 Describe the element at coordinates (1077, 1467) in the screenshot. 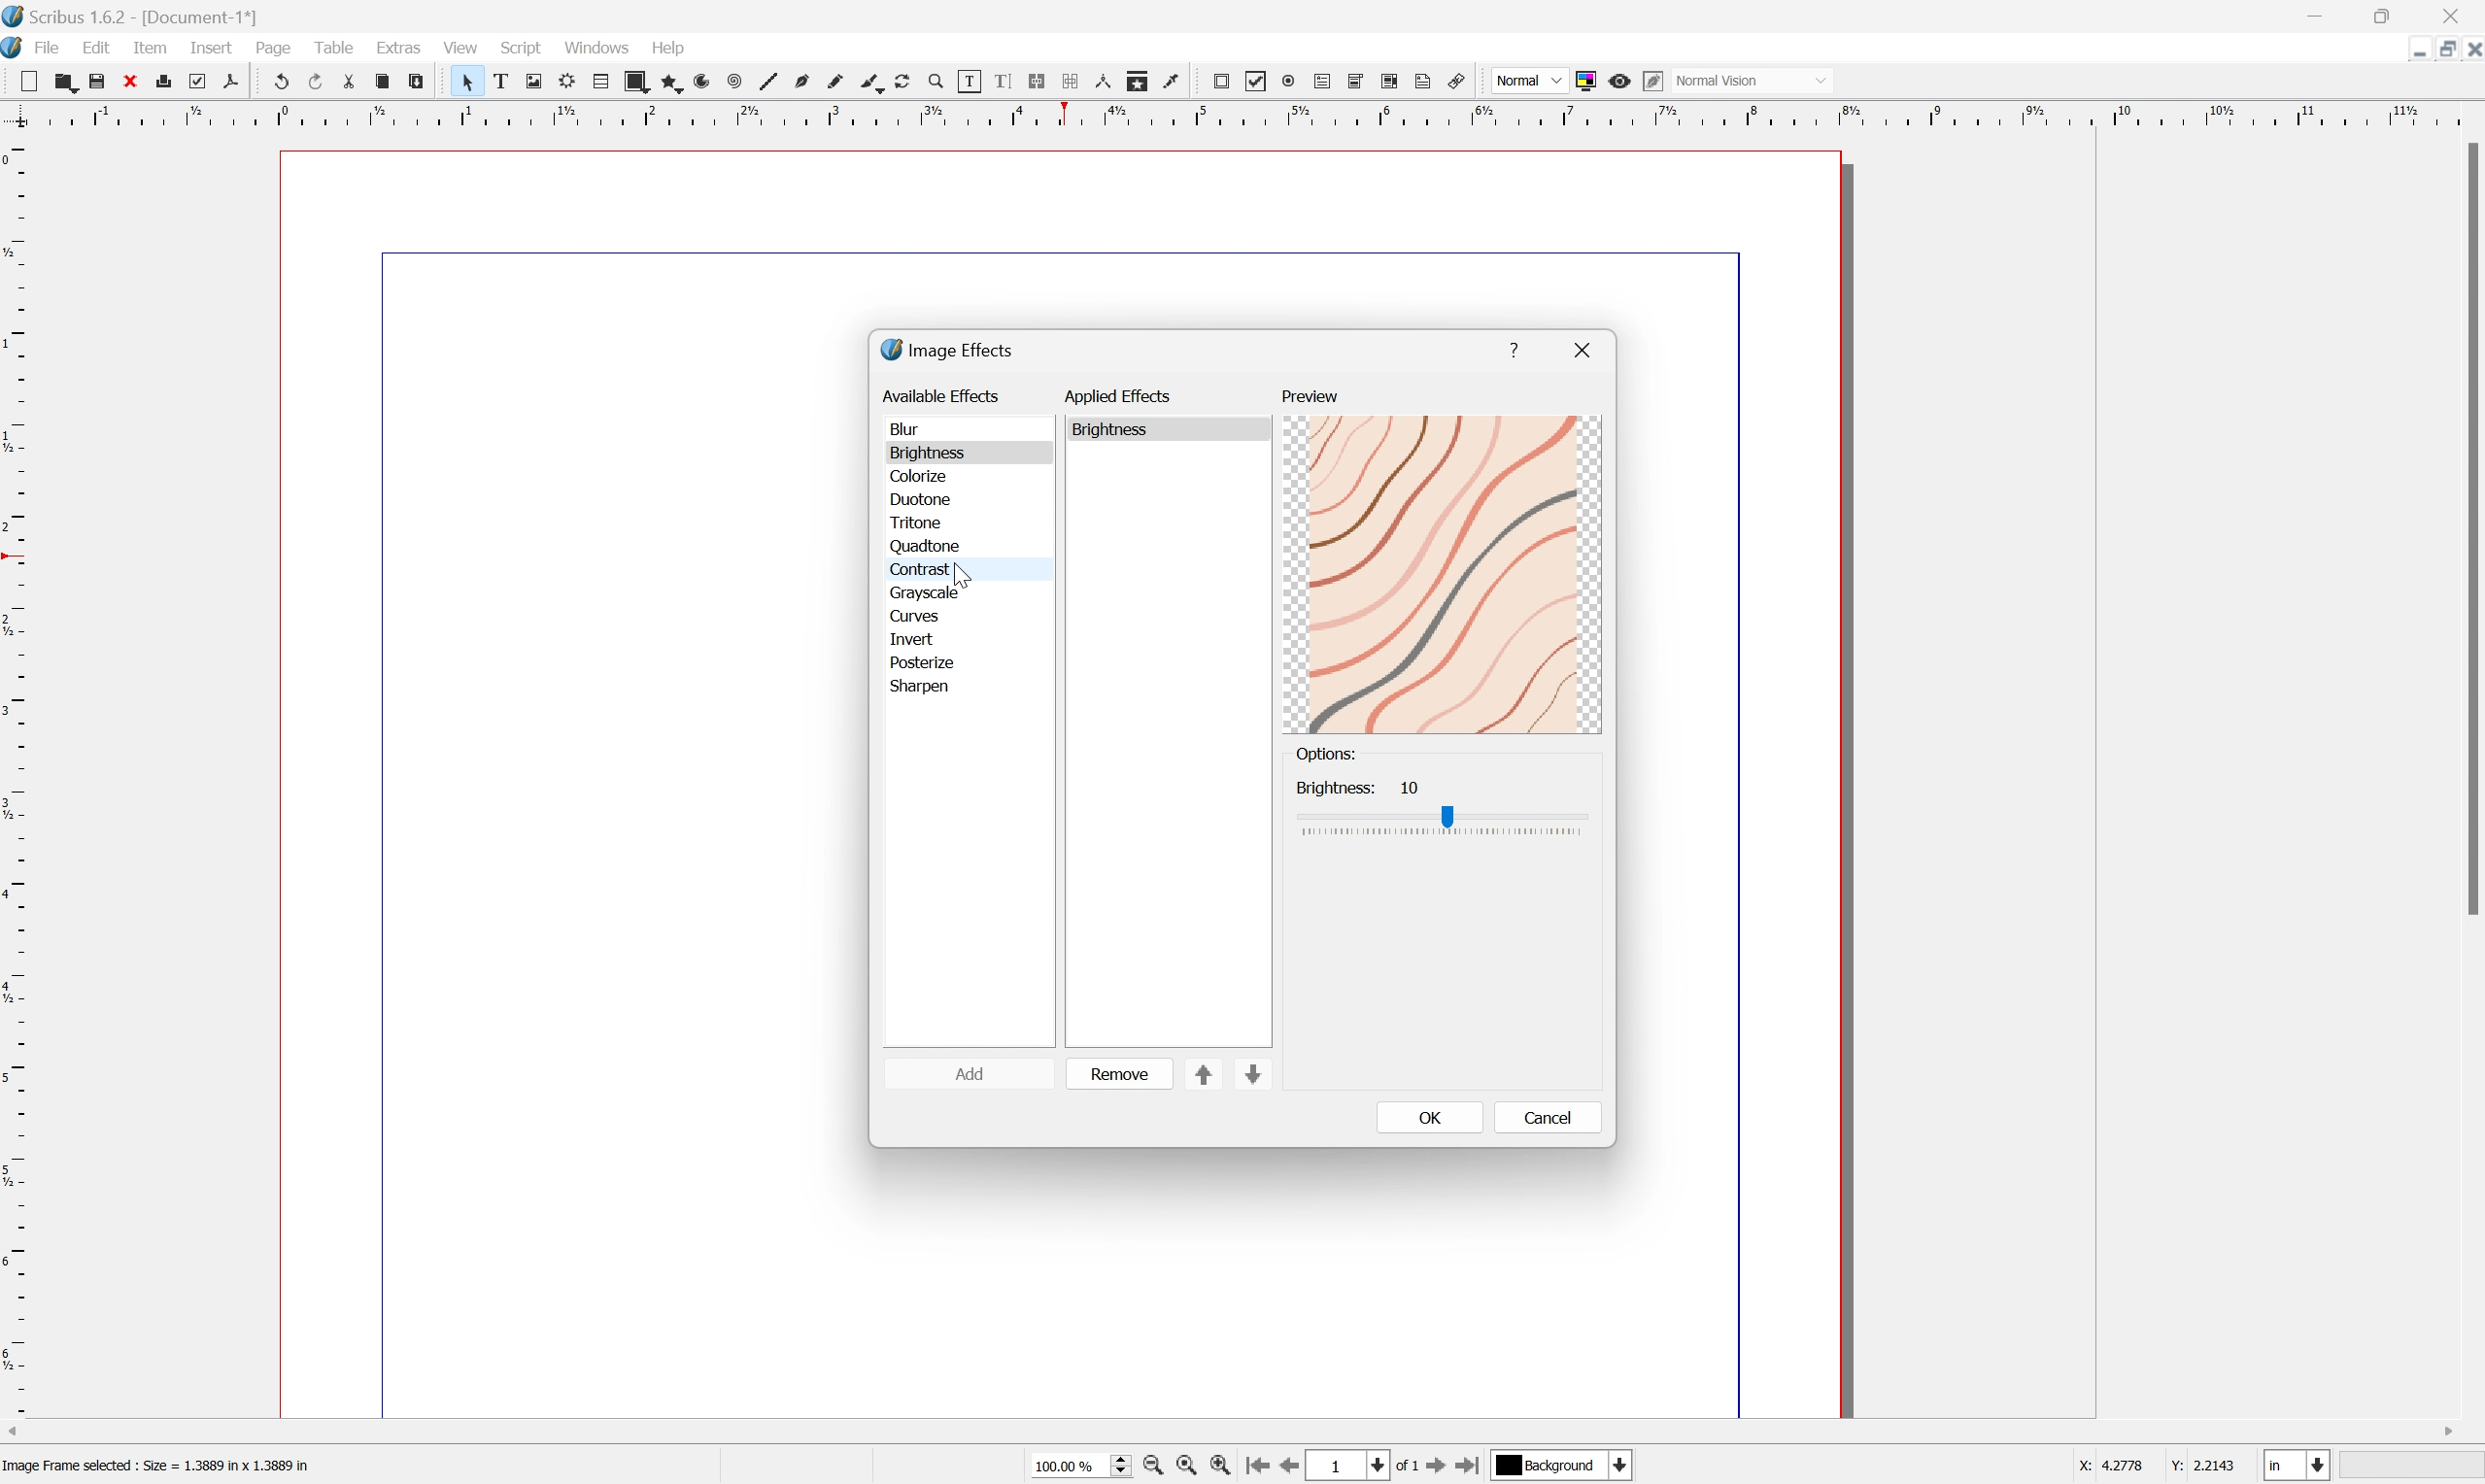

I see `Zoom 100%` at that location.